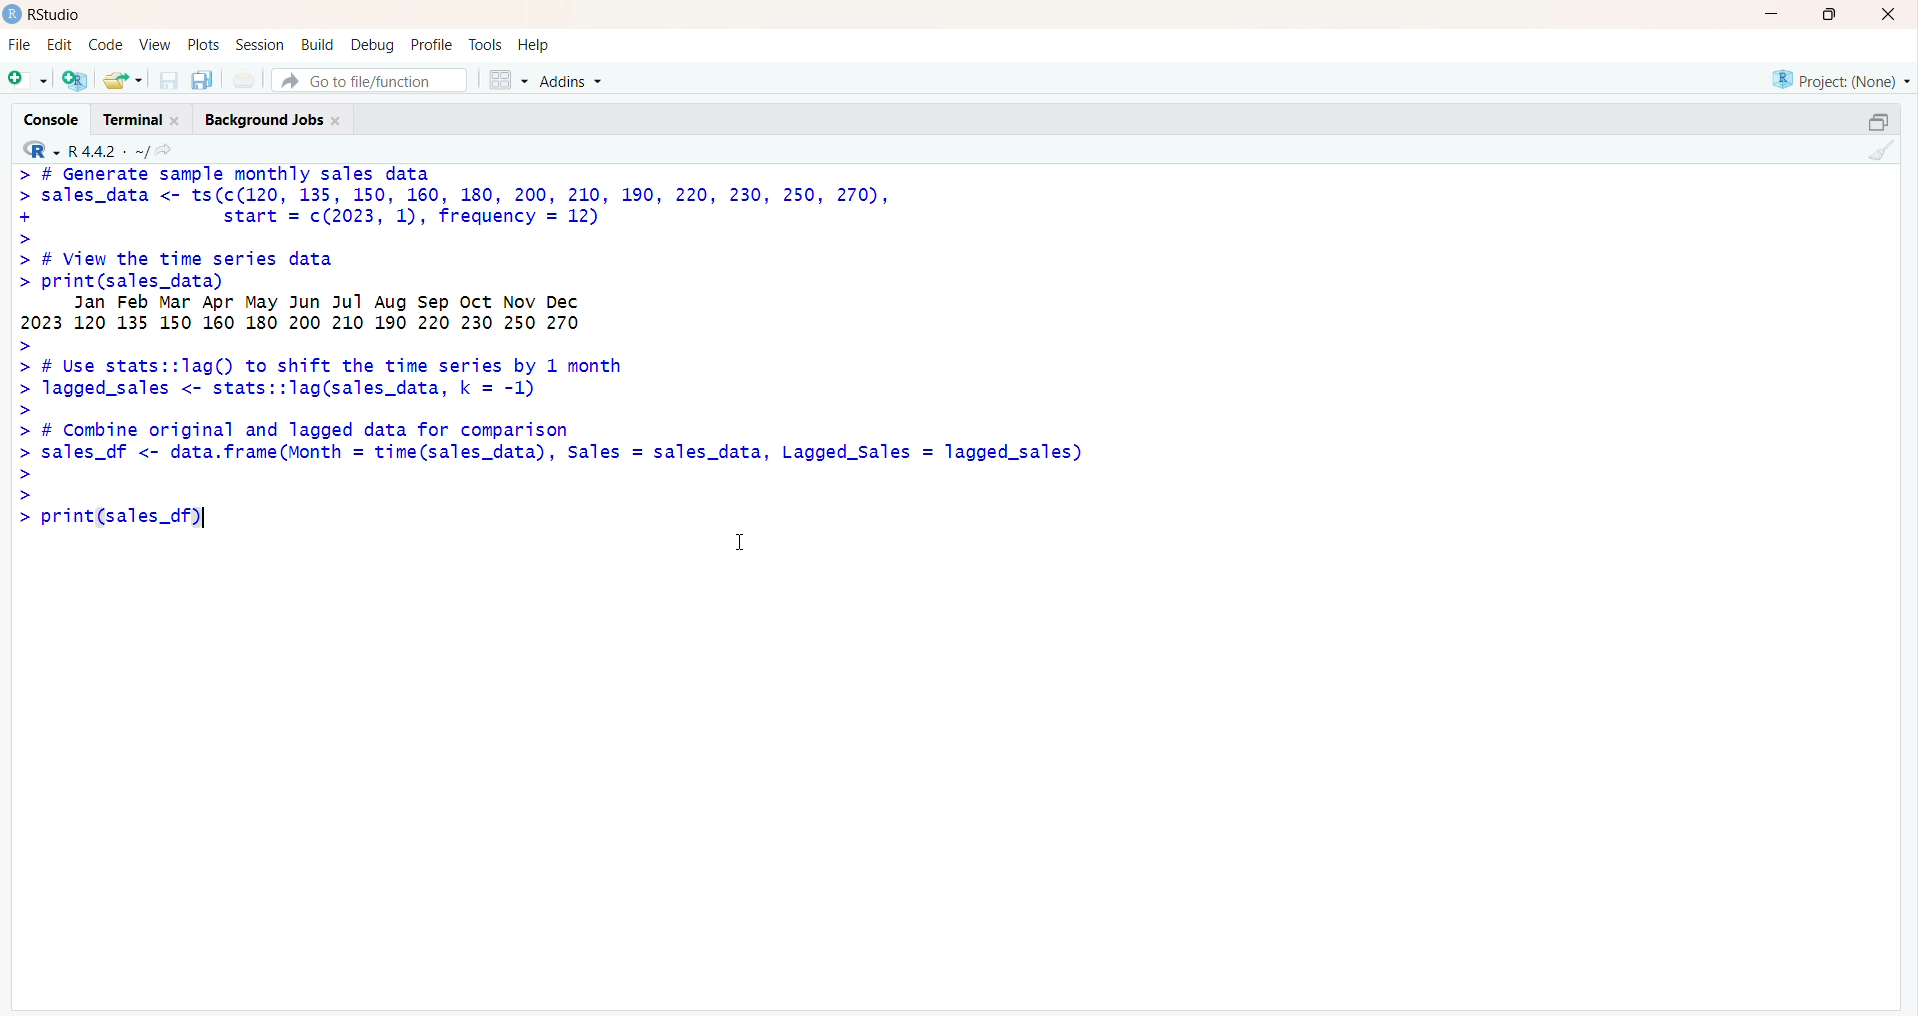  What do you see at coordinates (52, 120) in the screenshot?
I see `console` at bounding box center [52, 120].